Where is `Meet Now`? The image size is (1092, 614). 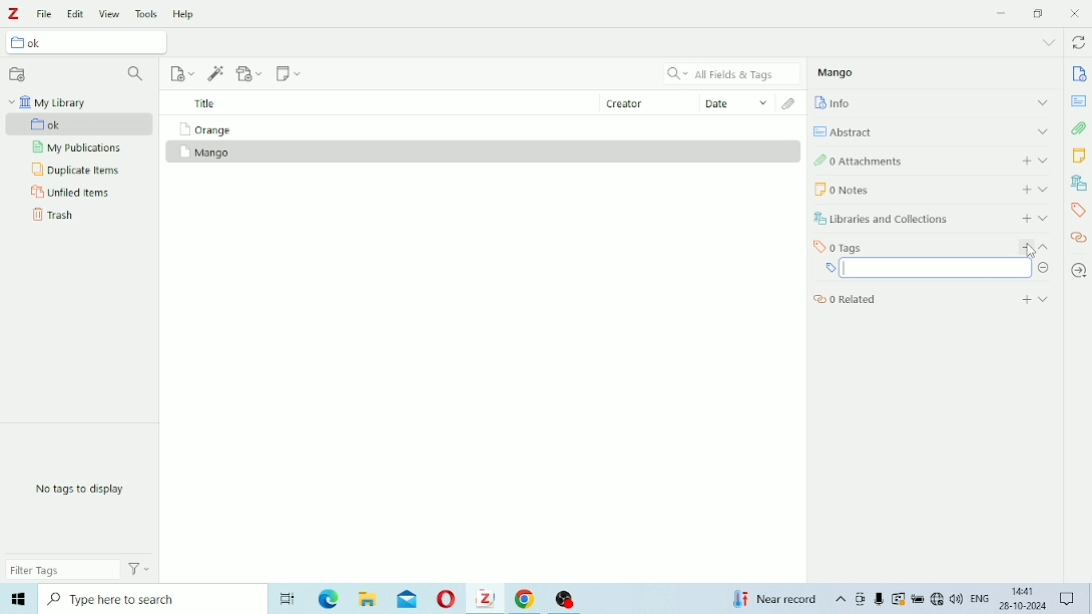 Meet Now is located at coordinates (861, 599).